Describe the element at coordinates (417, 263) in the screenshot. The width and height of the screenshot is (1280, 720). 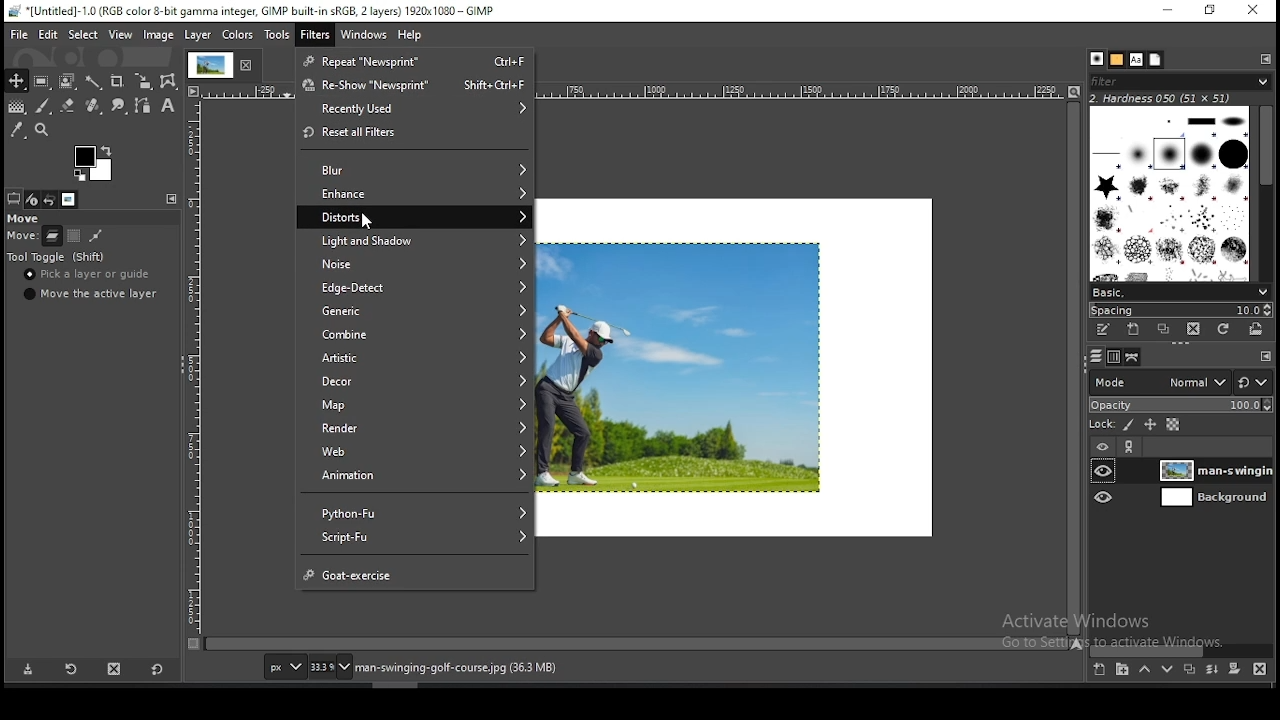
I see `noise` at that location.